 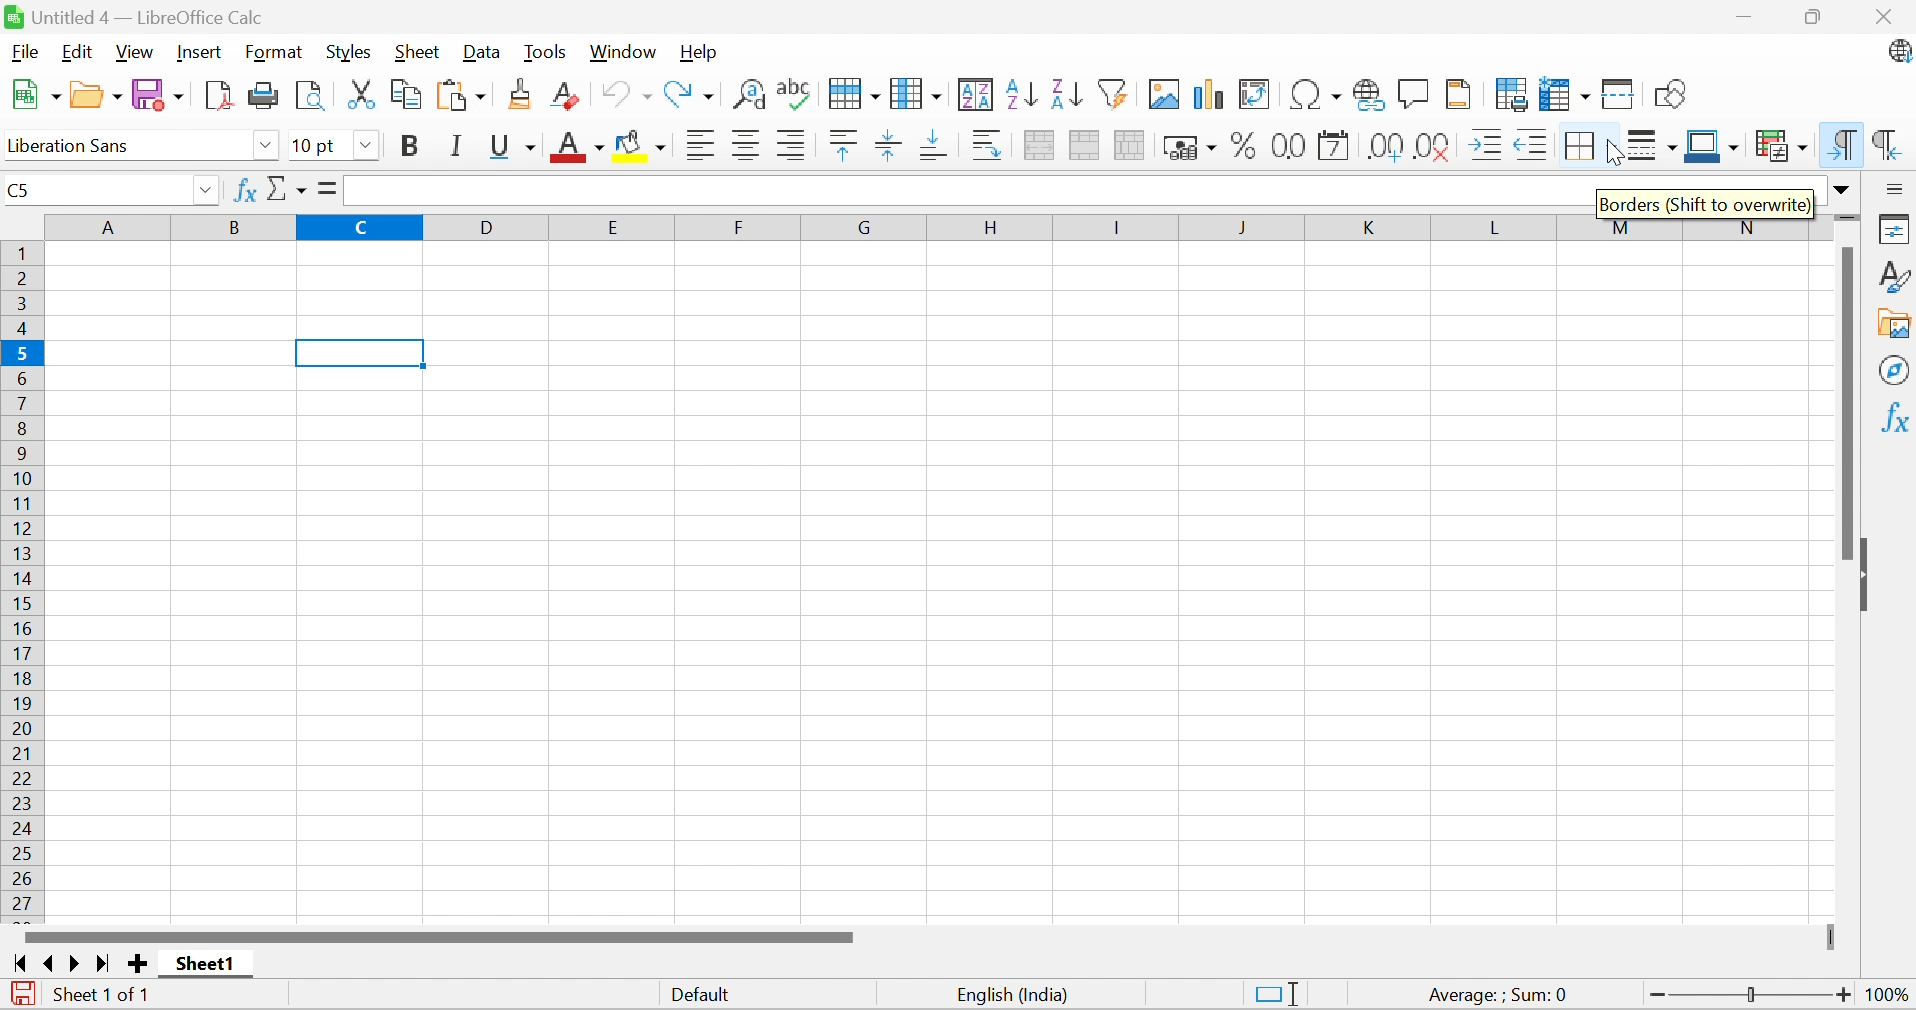 What do you see at coordinates (642, 147) in the screenshot?
I see `Background color` at bounding box center [642, 147].